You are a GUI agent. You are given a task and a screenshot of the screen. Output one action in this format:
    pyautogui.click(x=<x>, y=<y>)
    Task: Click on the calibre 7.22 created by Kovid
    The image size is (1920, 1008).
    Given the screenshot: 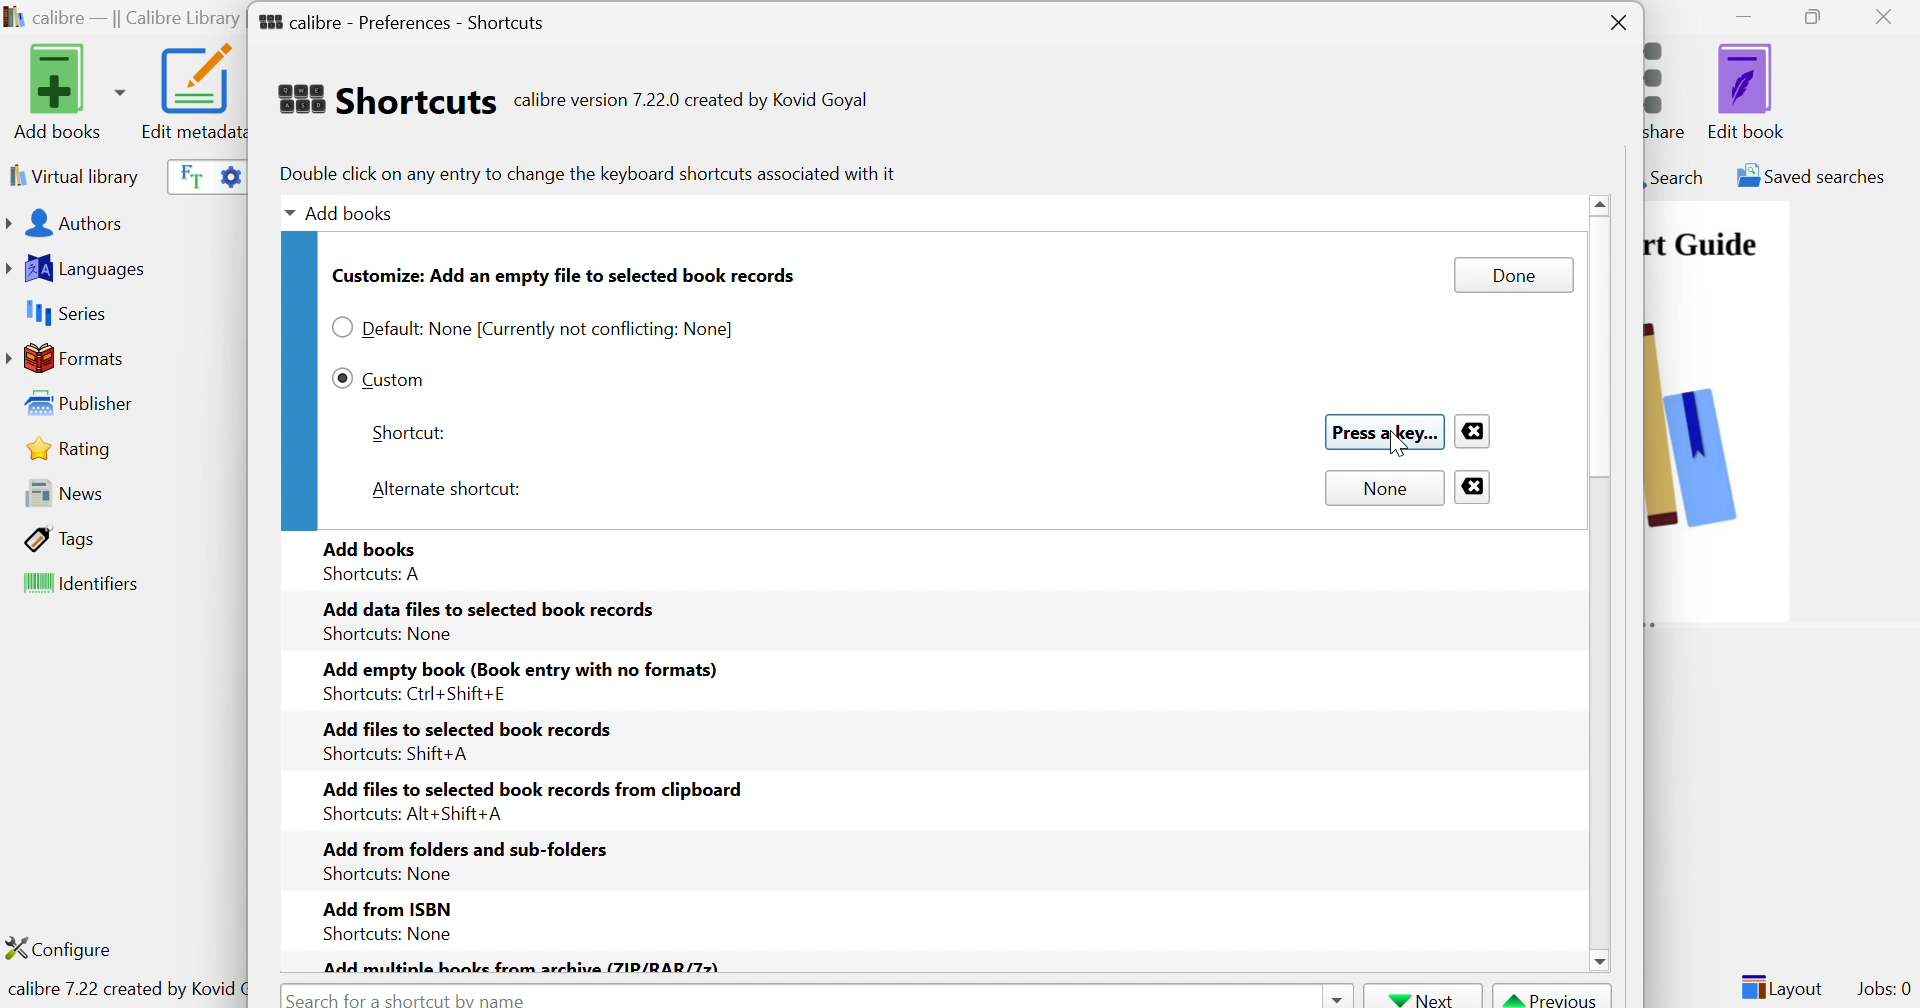 What is the action you would take?
    pyautogui.click(x=123, y=991)
    